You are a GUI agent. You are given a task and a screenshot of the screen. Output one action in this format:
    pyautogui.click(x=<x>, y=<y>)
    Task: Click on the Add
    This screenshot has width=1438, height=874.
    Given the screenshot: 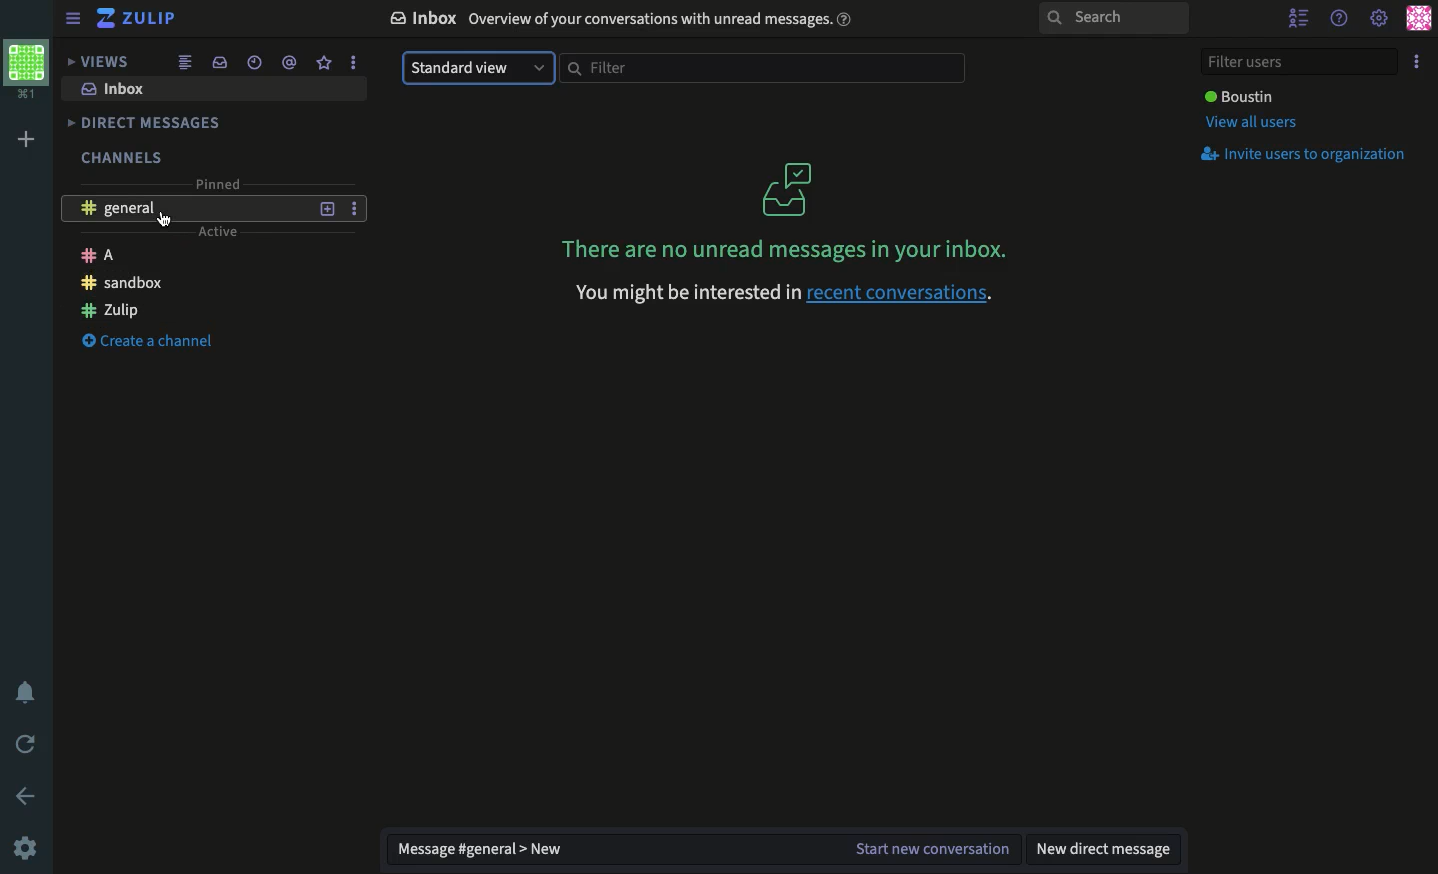 What is the action you would take?
    pyautogui.click(x=328, y=209)
    